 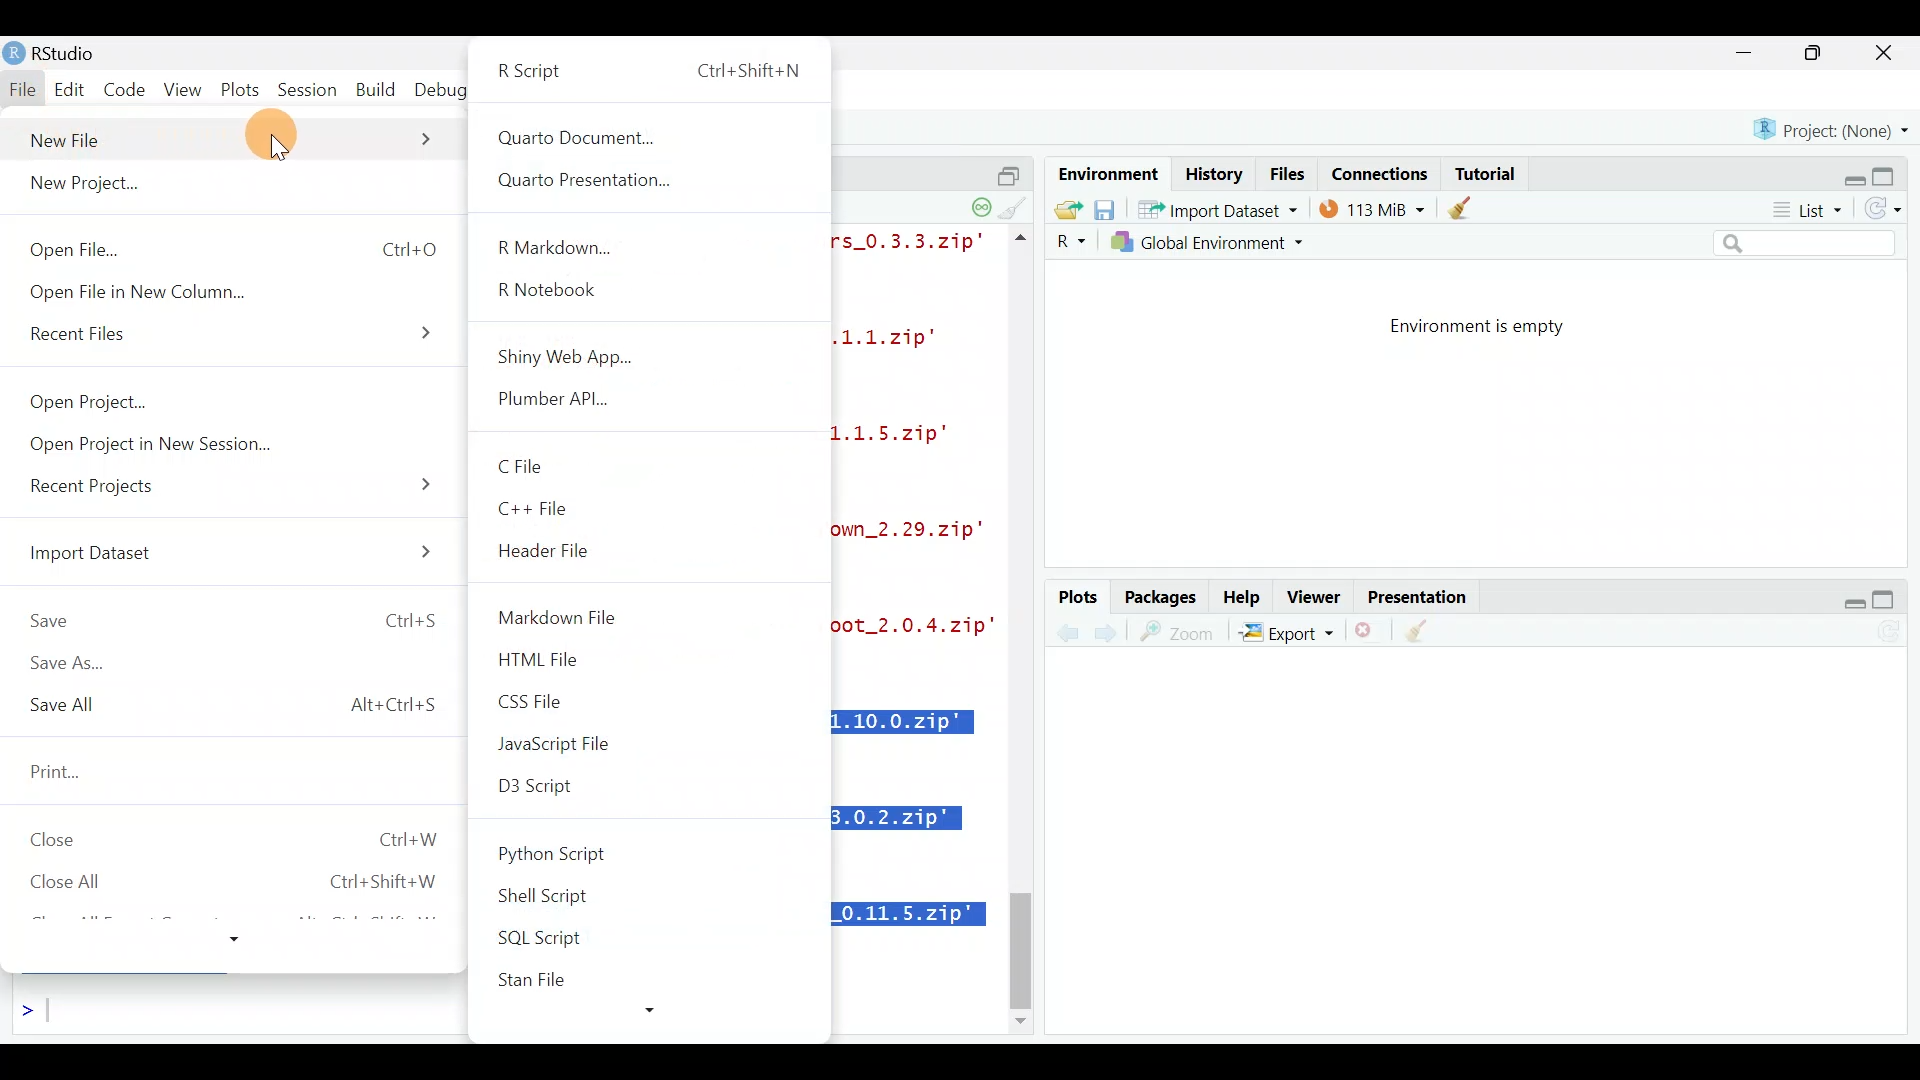 I want to click on Viewer, so click(x=1314, y=599).